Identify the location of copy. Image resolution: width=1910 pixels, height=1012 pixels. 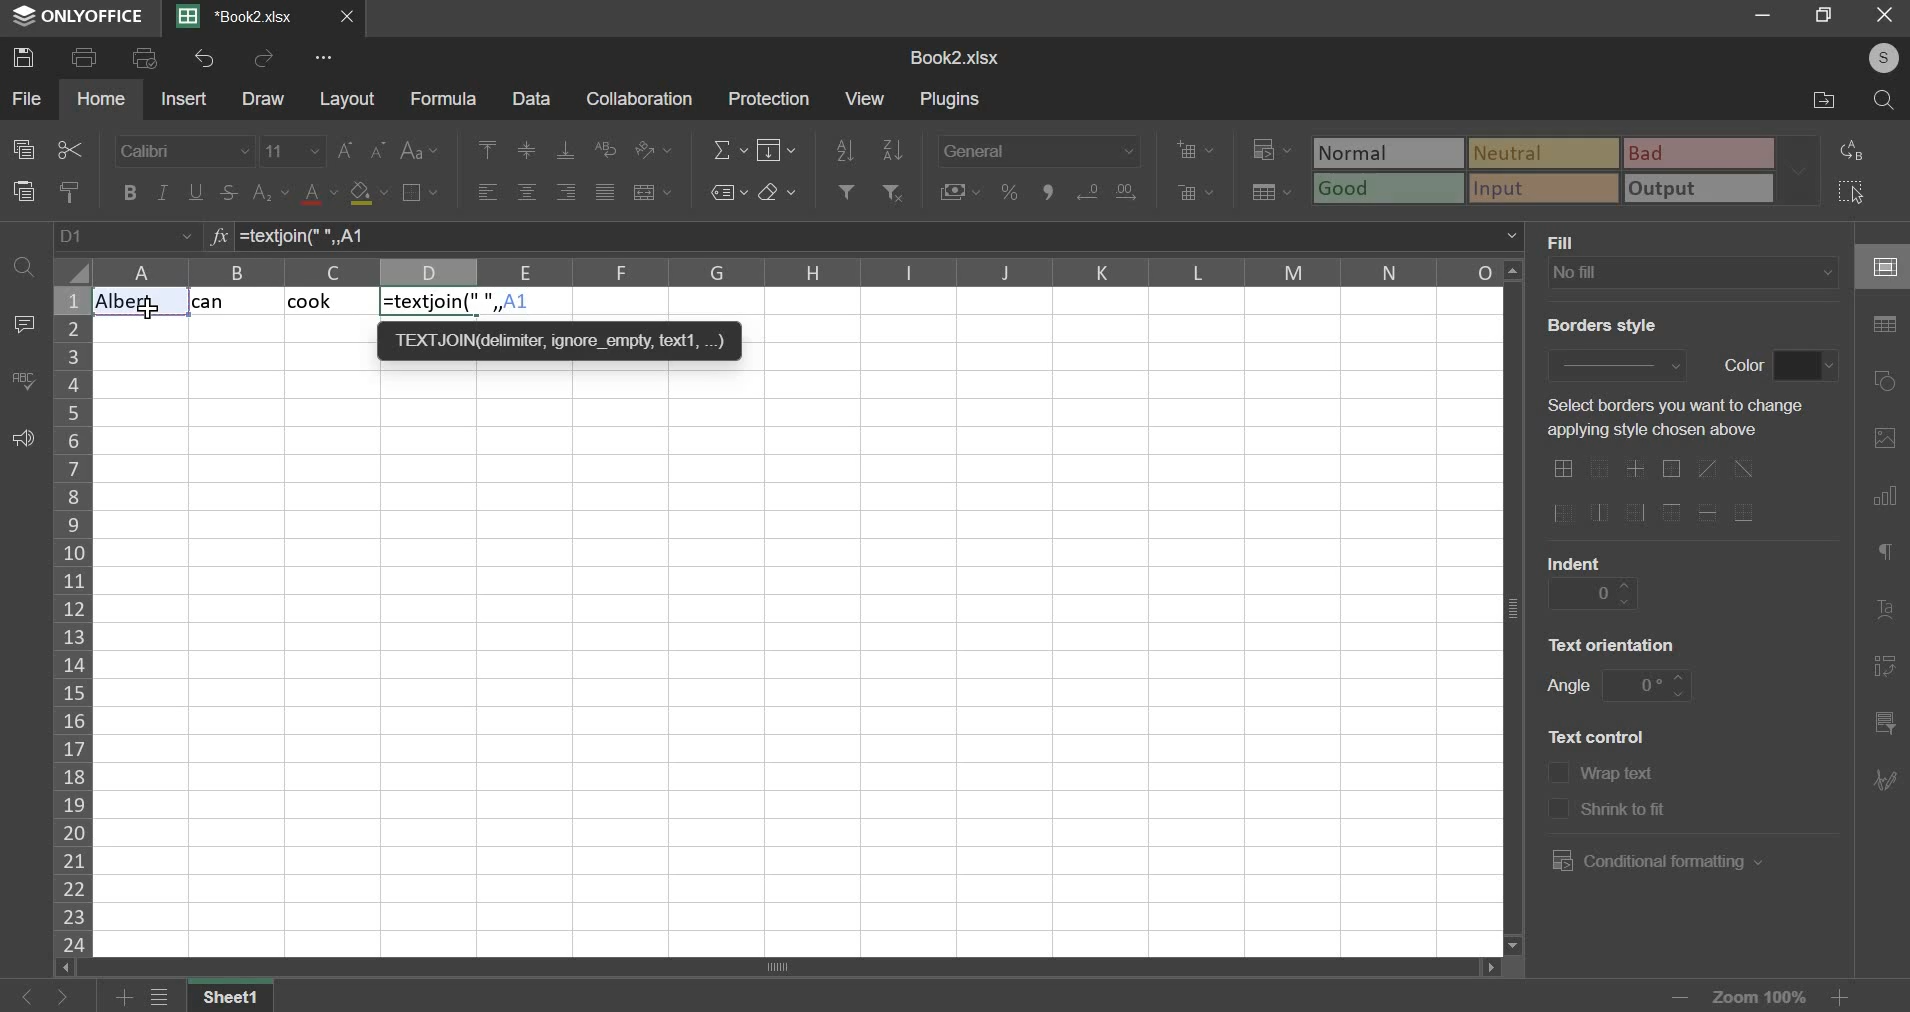
(23, 150).